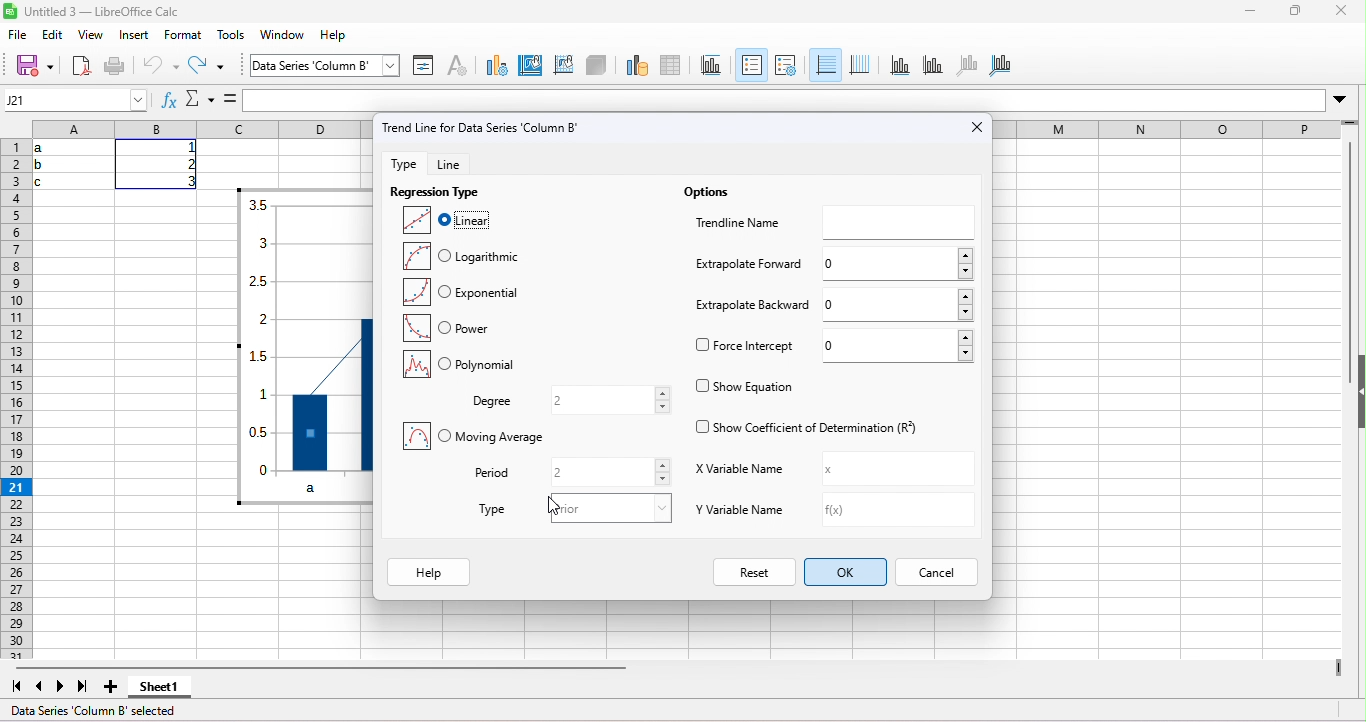 This screenshot has width=1366, height=722. What do you see at coordinates (456, 366) in the screenshot?
I see `polynomial` at bounding box center [456, 366].